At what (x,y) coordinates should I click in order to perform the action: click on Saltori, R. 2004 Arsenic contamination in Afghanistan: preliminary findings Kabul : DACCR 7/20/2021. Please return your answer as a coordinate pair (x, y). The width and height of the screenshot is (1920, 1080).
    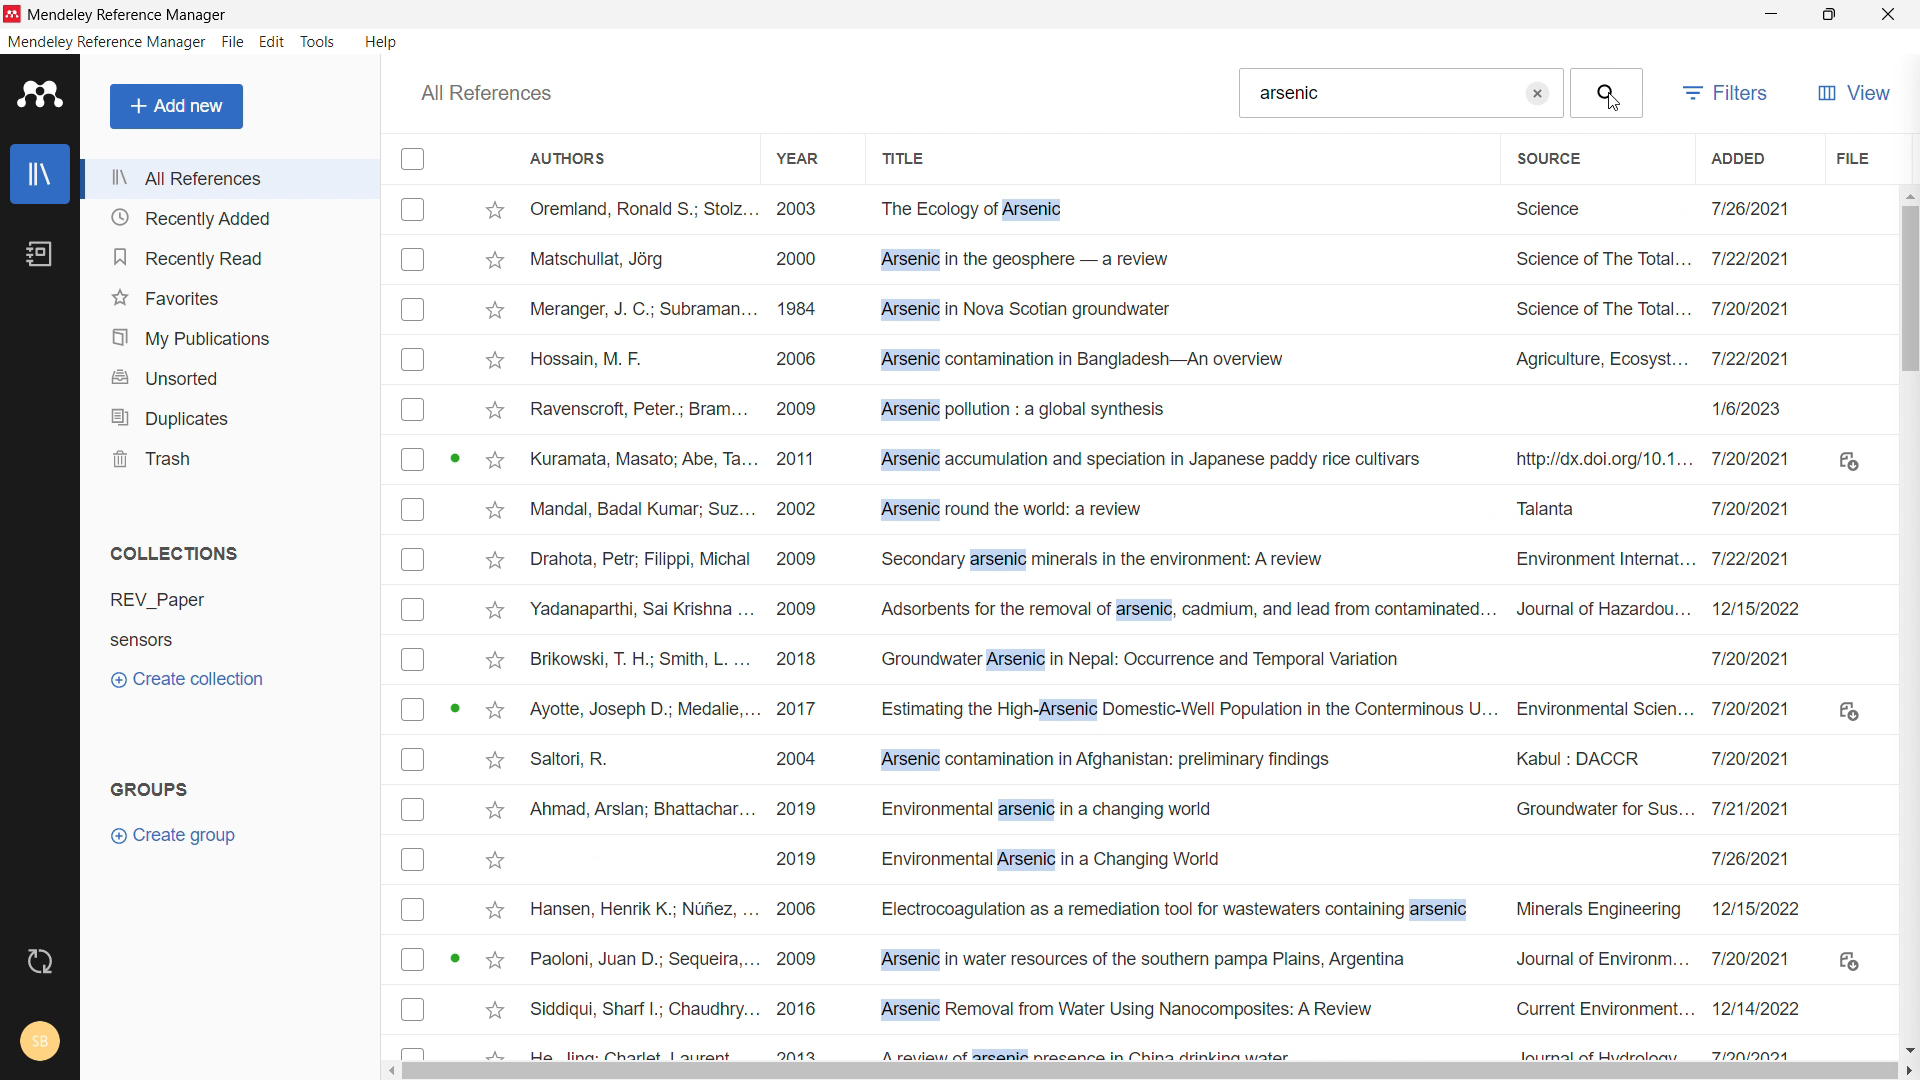
    Looking at the image, I should click on (1159, 758).